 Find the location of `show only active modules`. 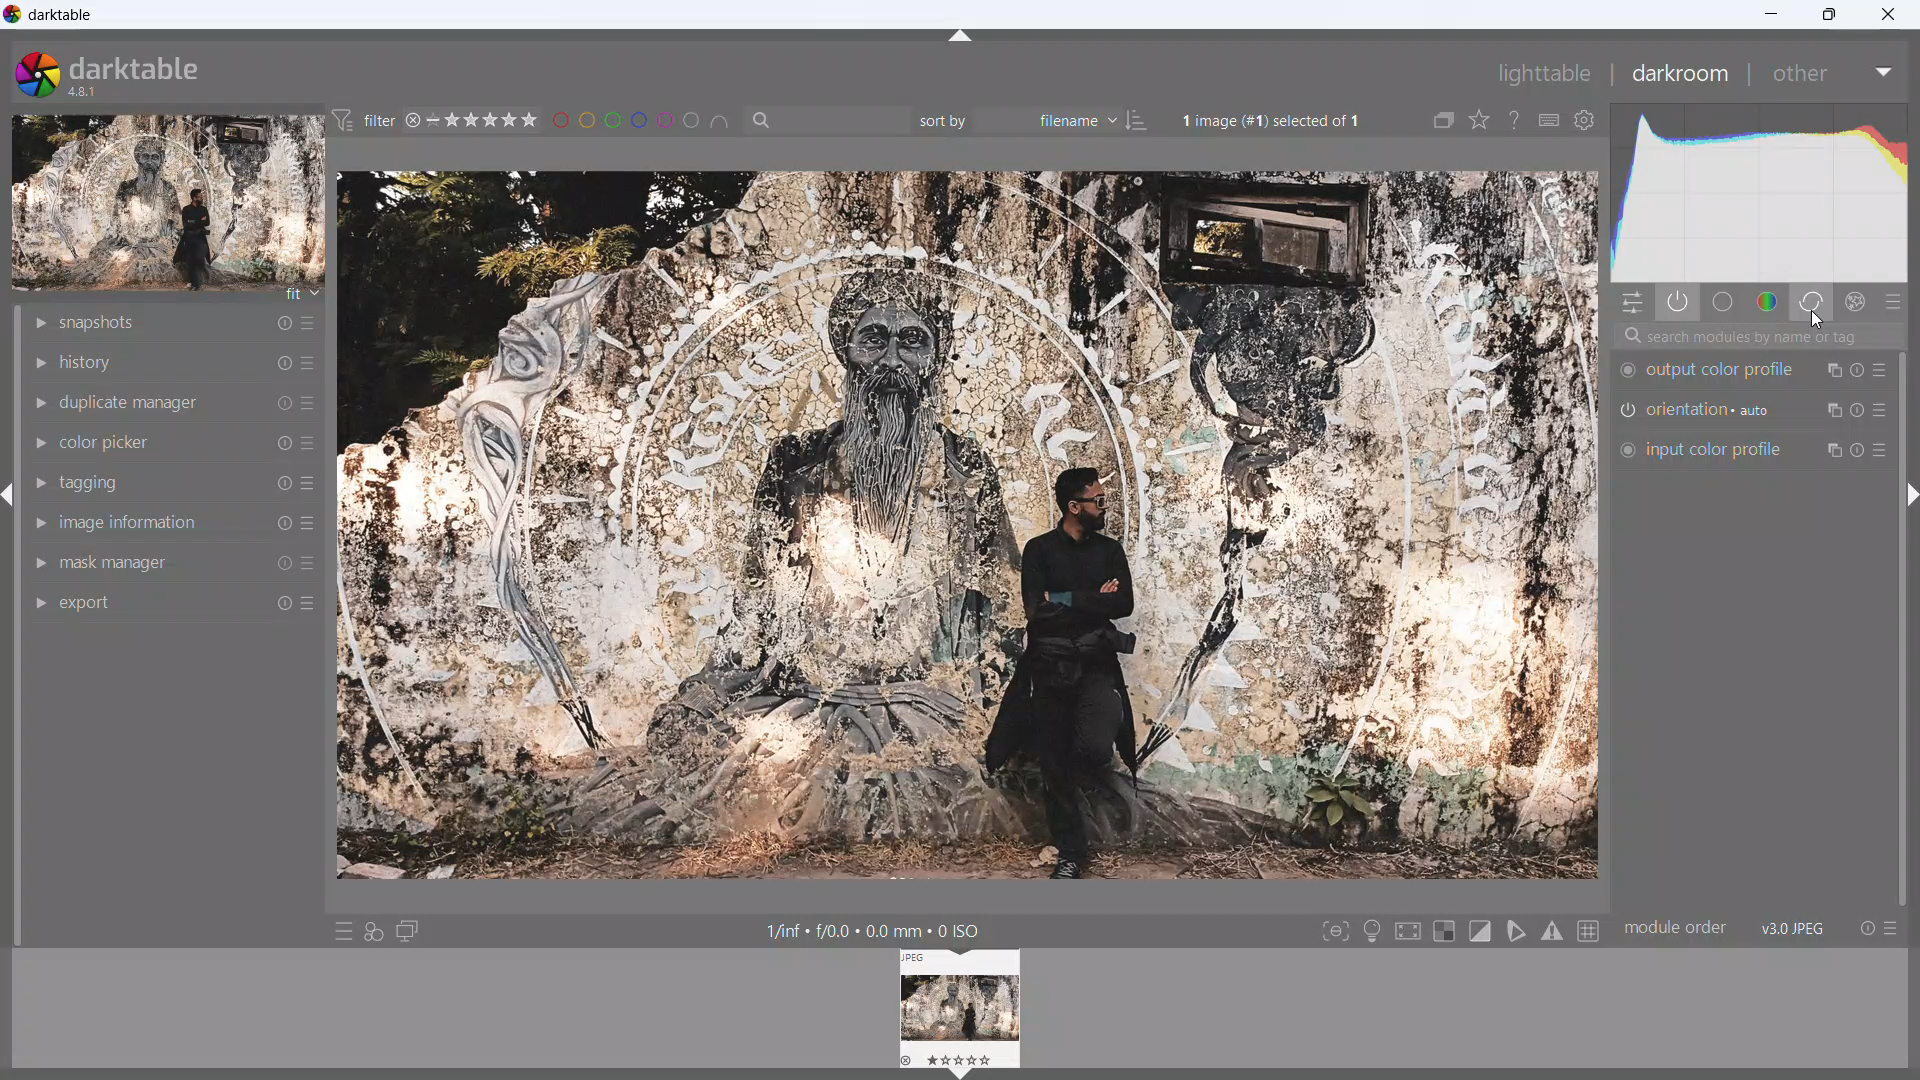

show only active modules is located at coordinates (1678, 303).